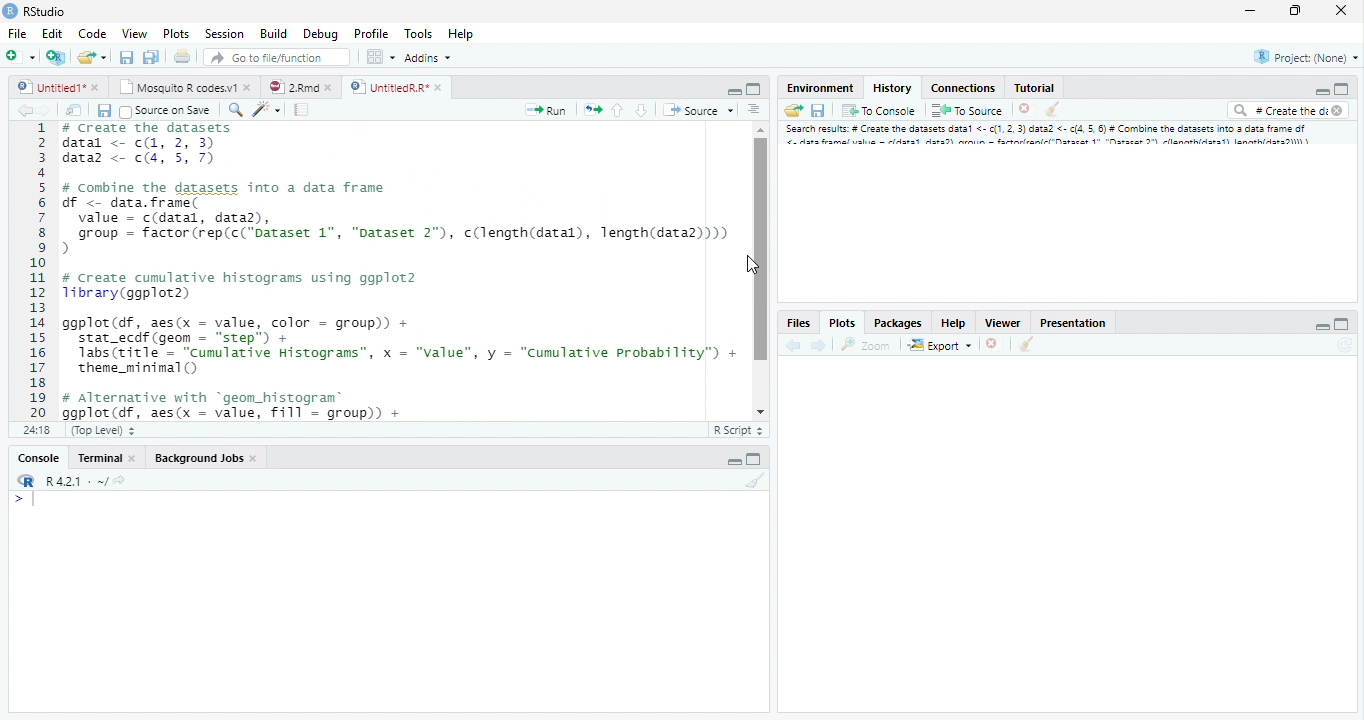  What do you see at coordinates (546, 110) in the screenshot?
I see `Run` at bounding box center [546, 110].